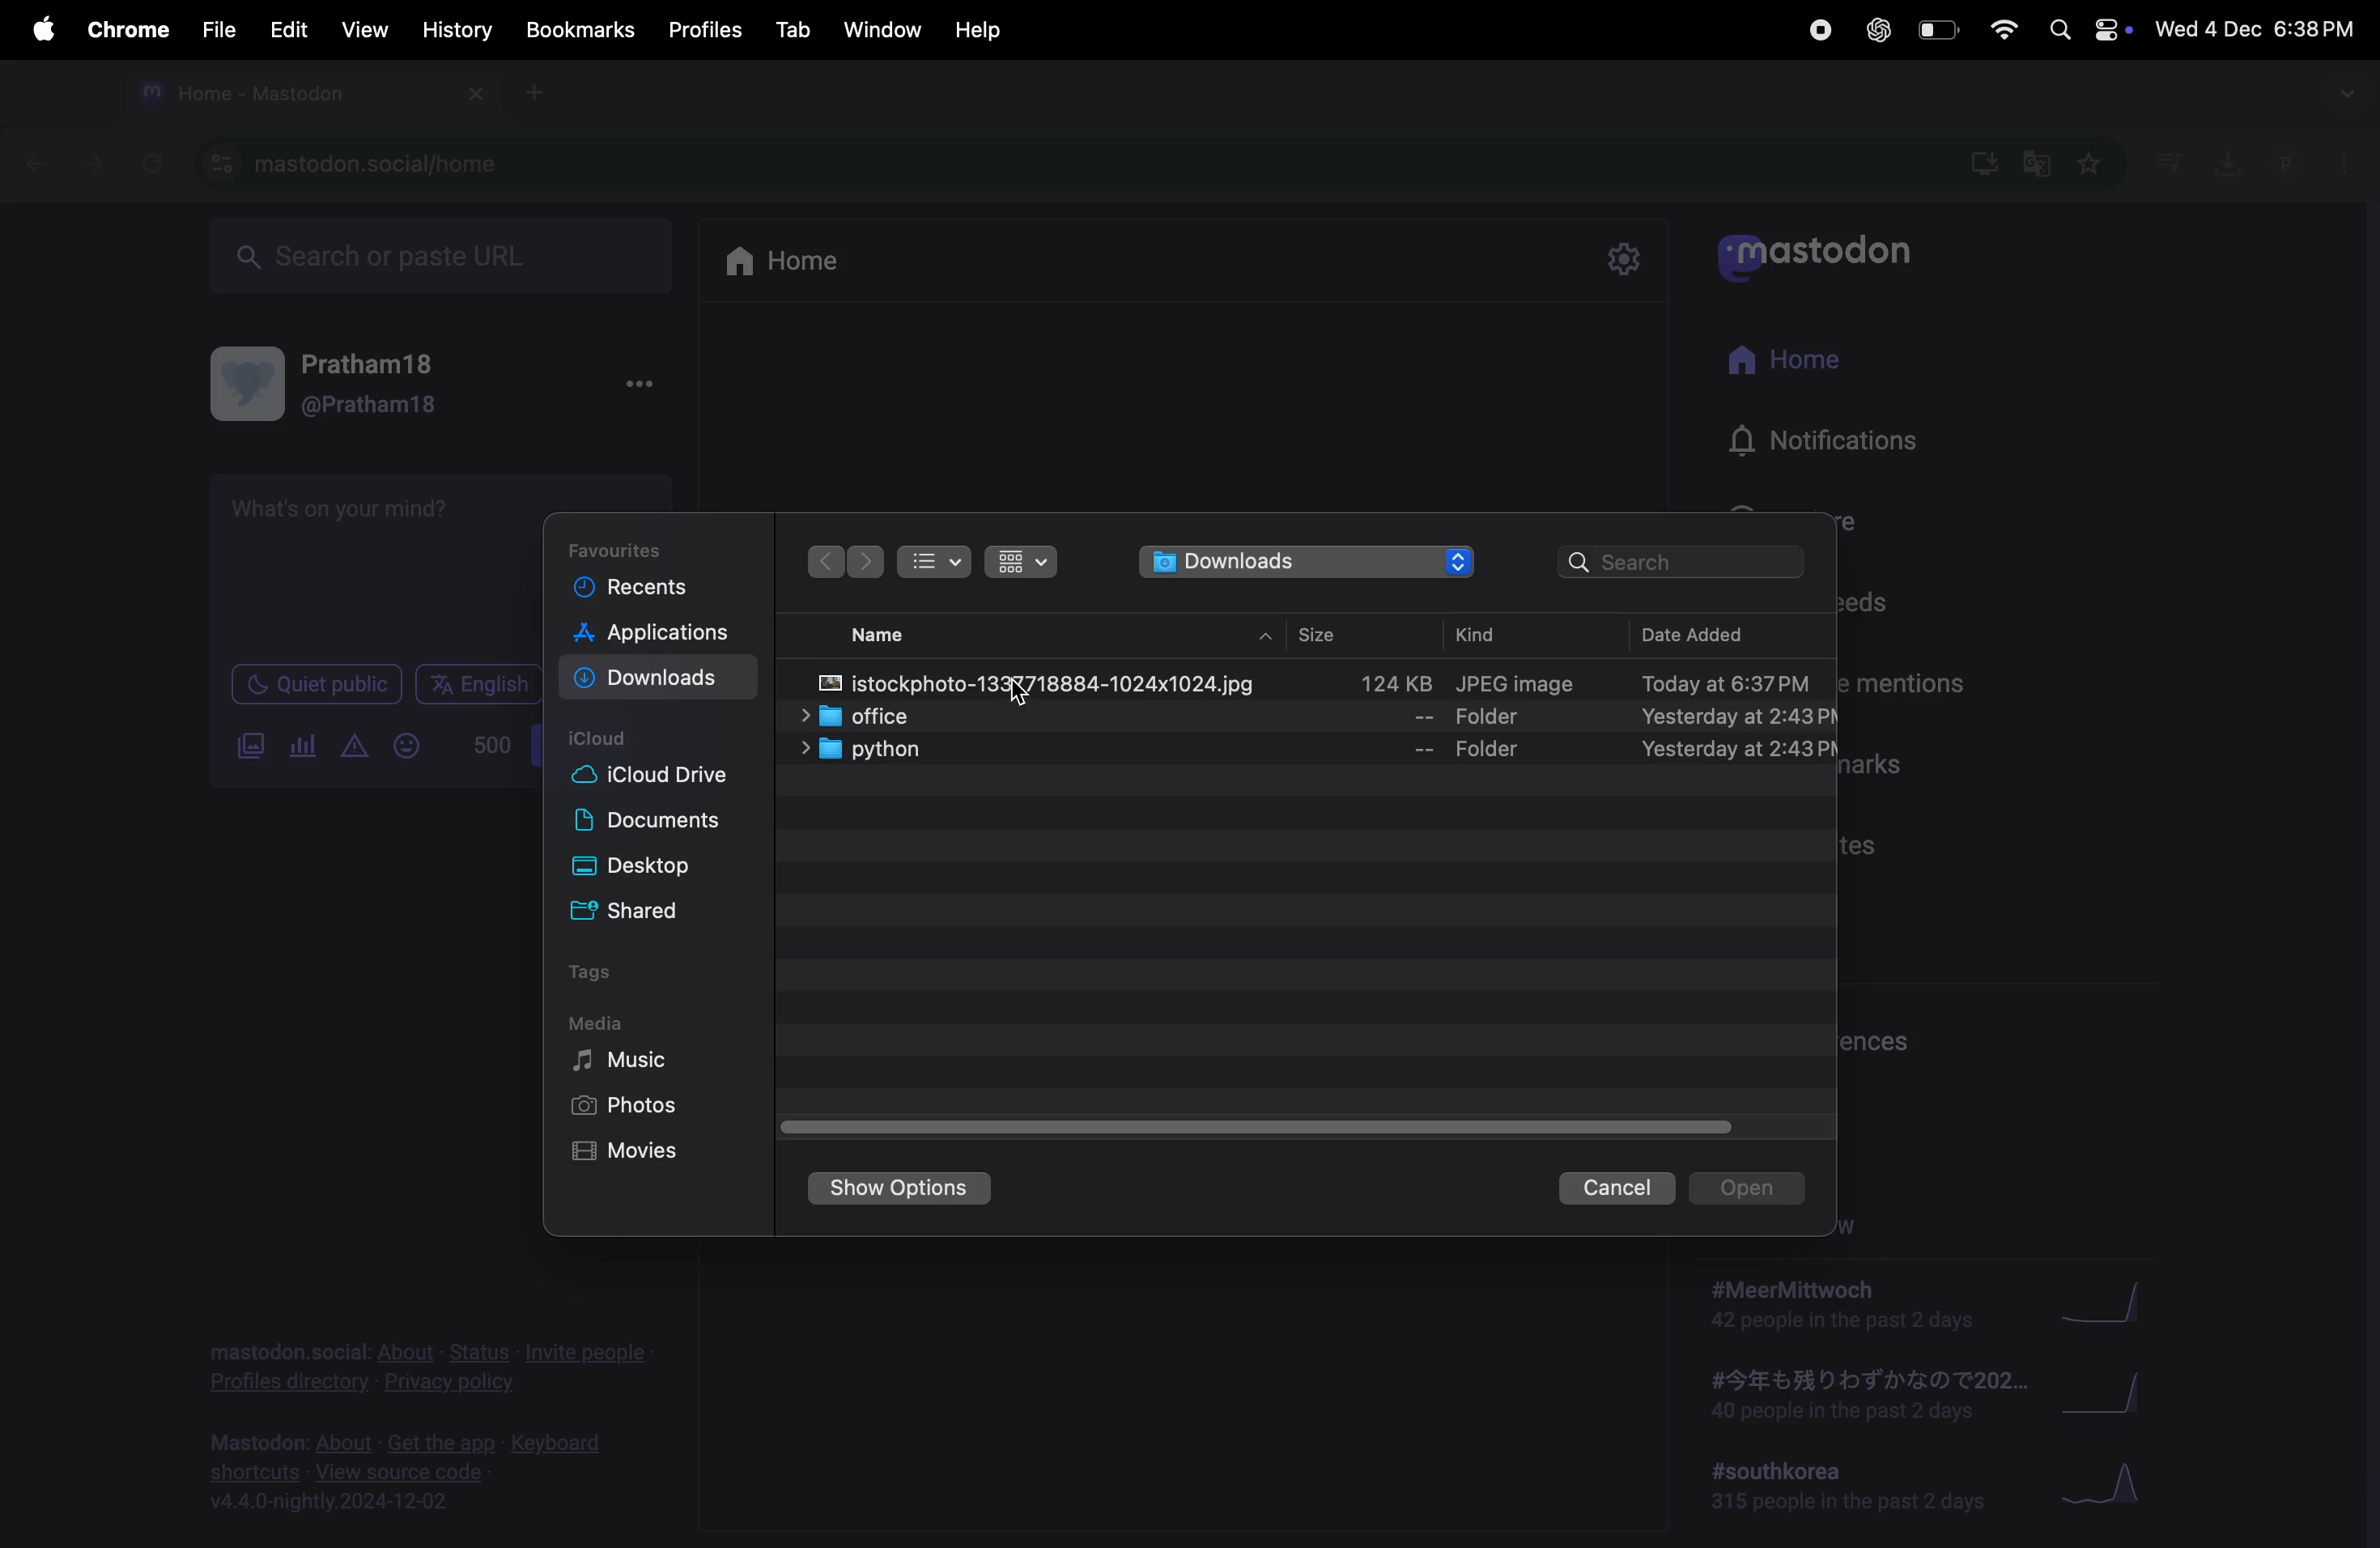 This screenshot has width=2380, height=1548. I want to click on forward, so click(88, 168).